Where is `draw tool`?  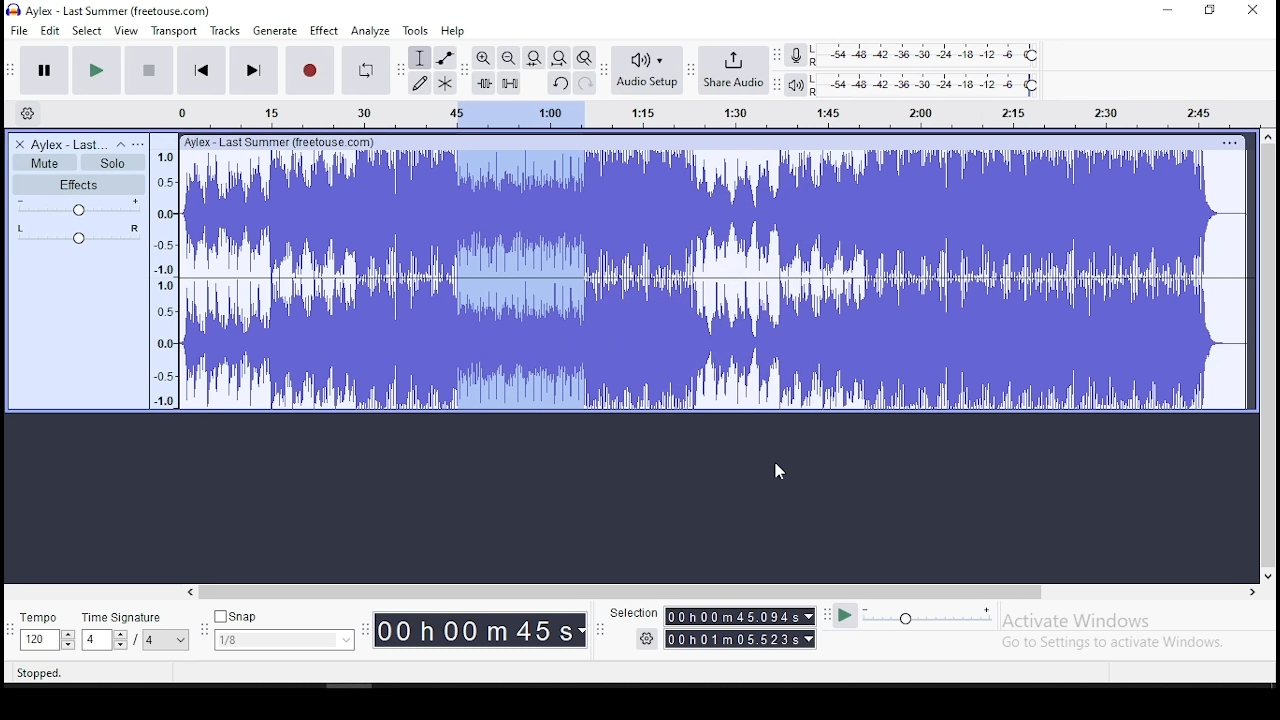
draw tool is located at coordinates (418, 83).